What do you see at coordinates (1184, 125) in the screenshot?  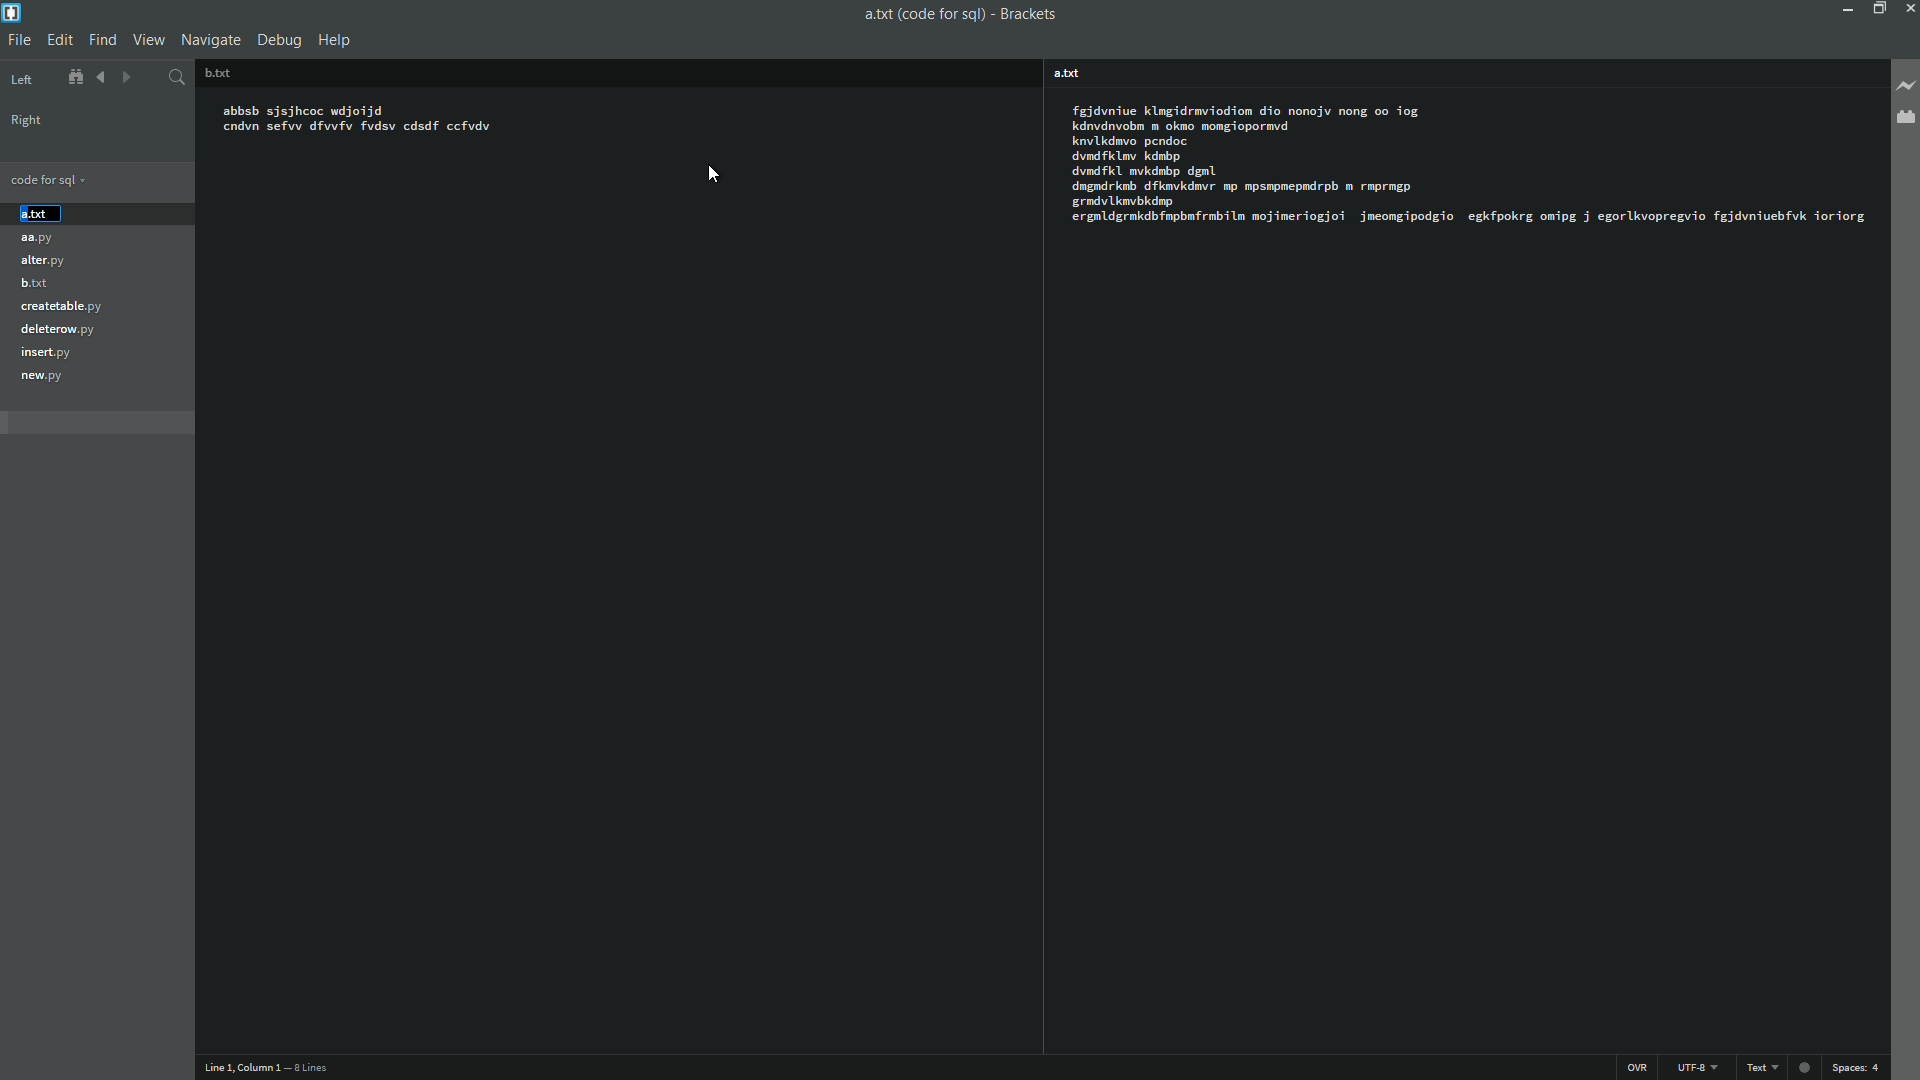 I see `kdnvdnvobm m okmo momgiopormvd` at bounding box center [1184, 125].